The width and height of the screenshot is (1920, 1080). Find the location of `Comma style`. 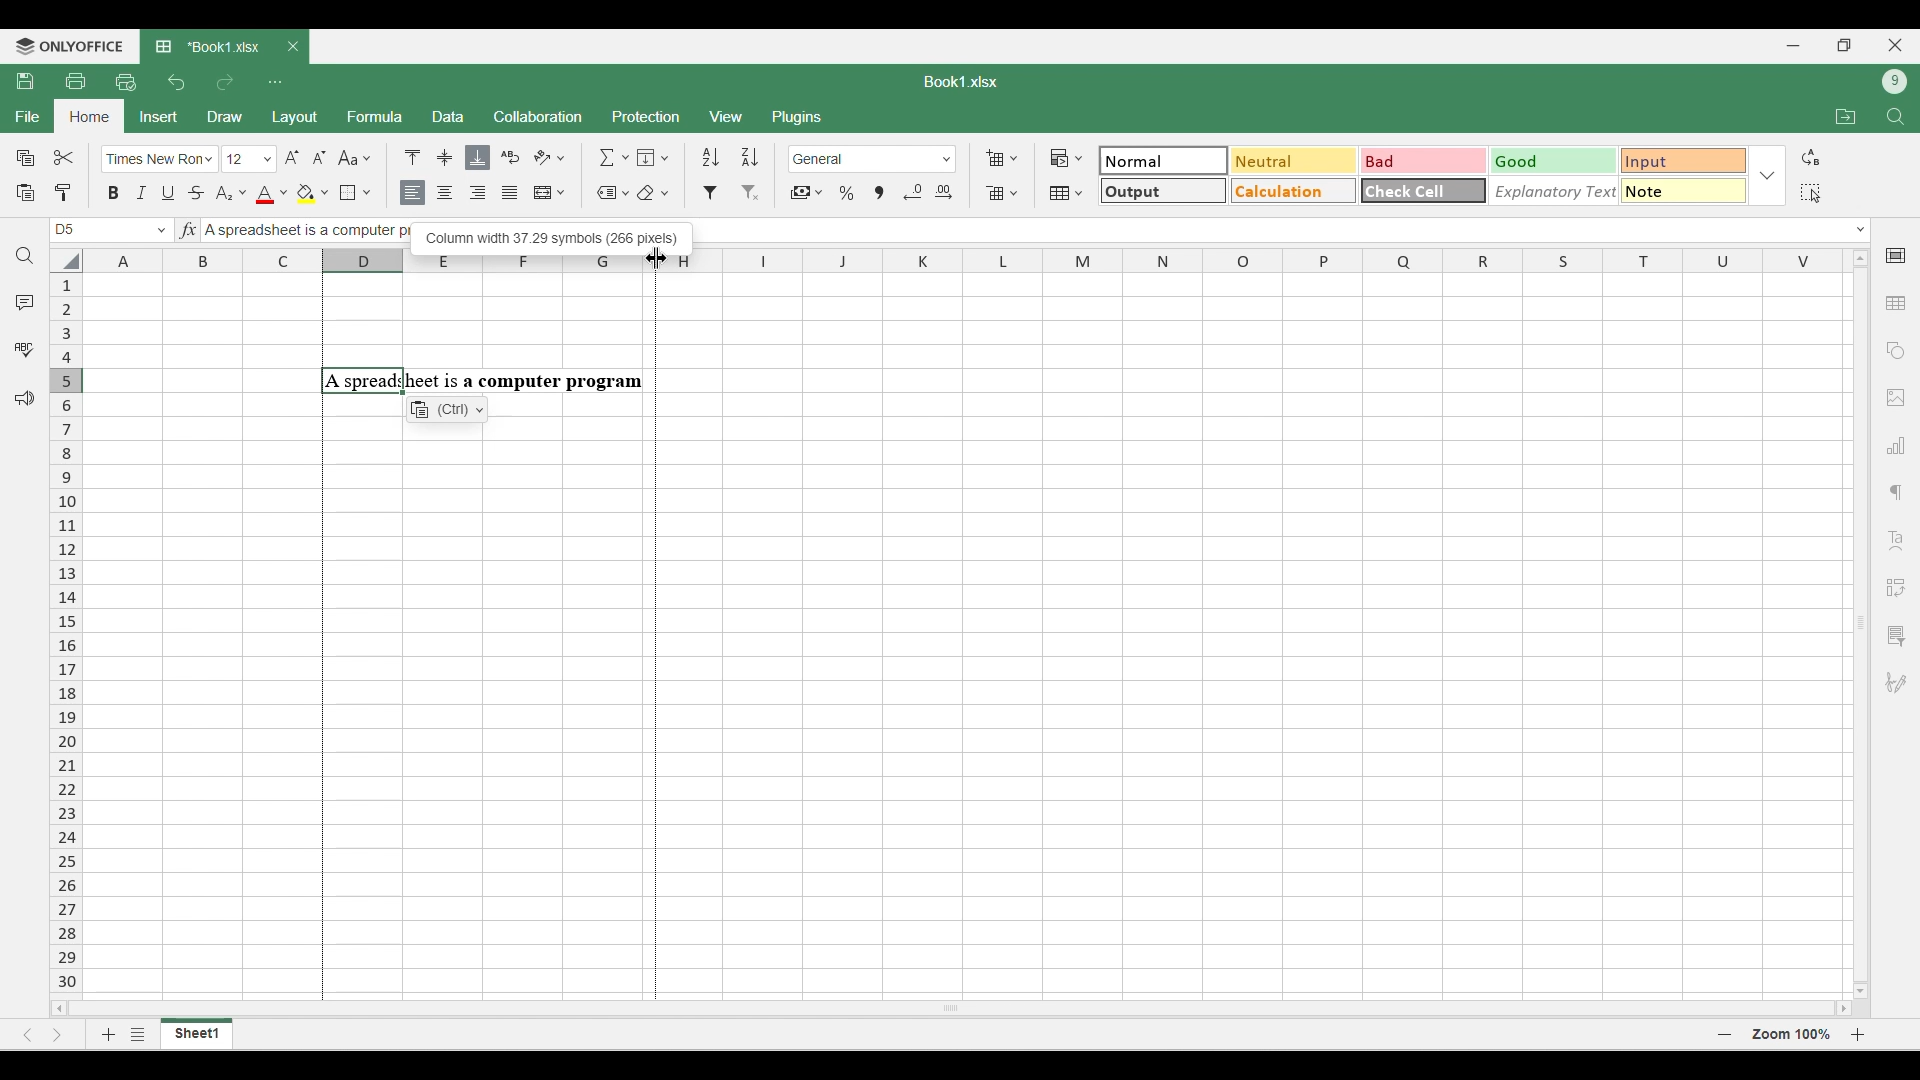

Comma style is located at coordinates (879, 193).